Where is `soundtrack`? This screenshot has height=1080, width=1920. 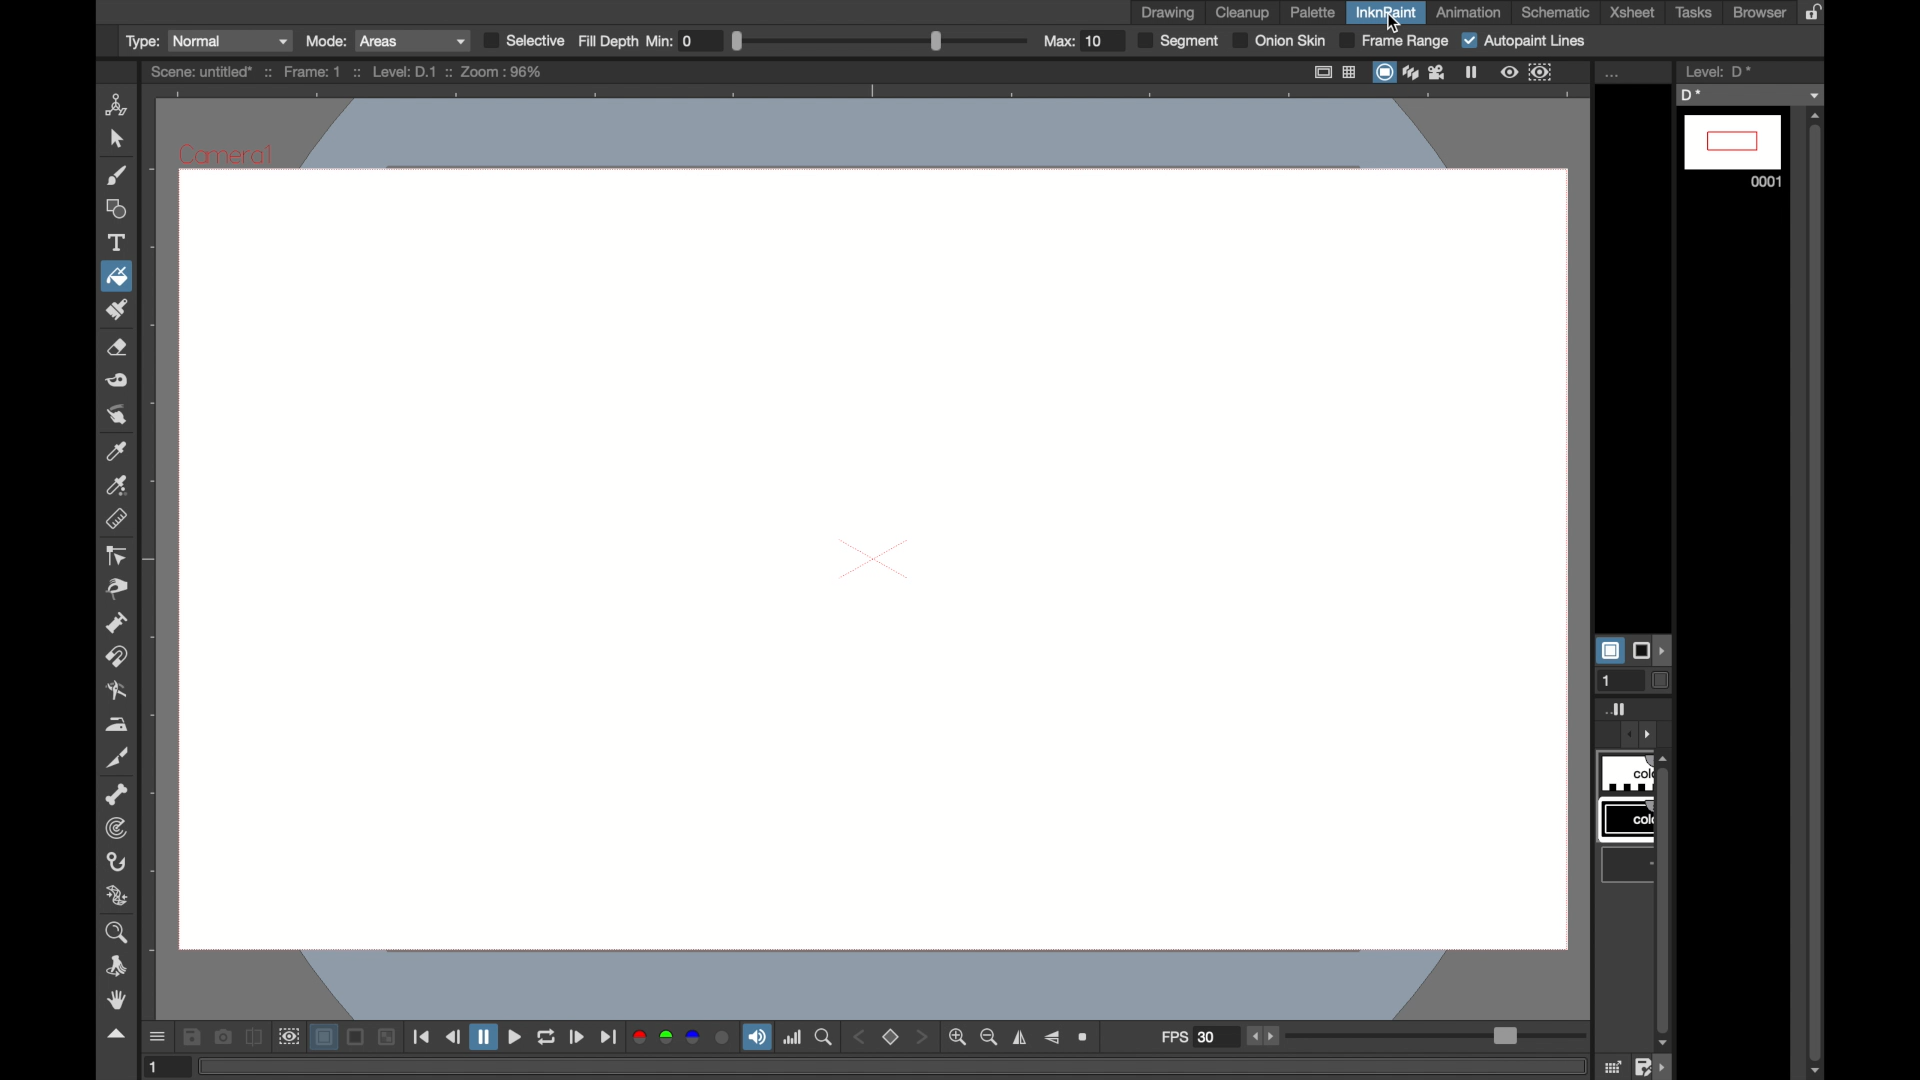
soundtrack is located at coordinates (758, 1037).